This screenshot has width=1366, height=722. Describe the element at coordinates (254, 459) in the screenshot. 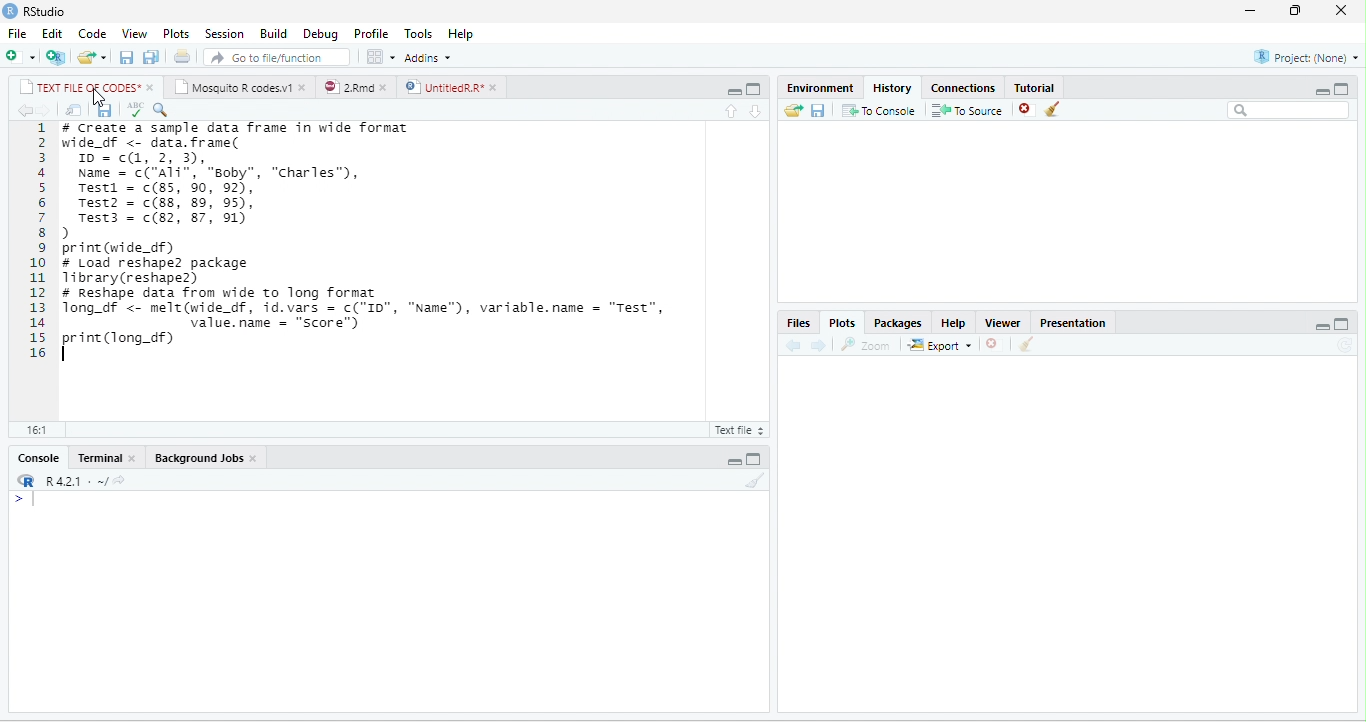

I see `close` at that location.